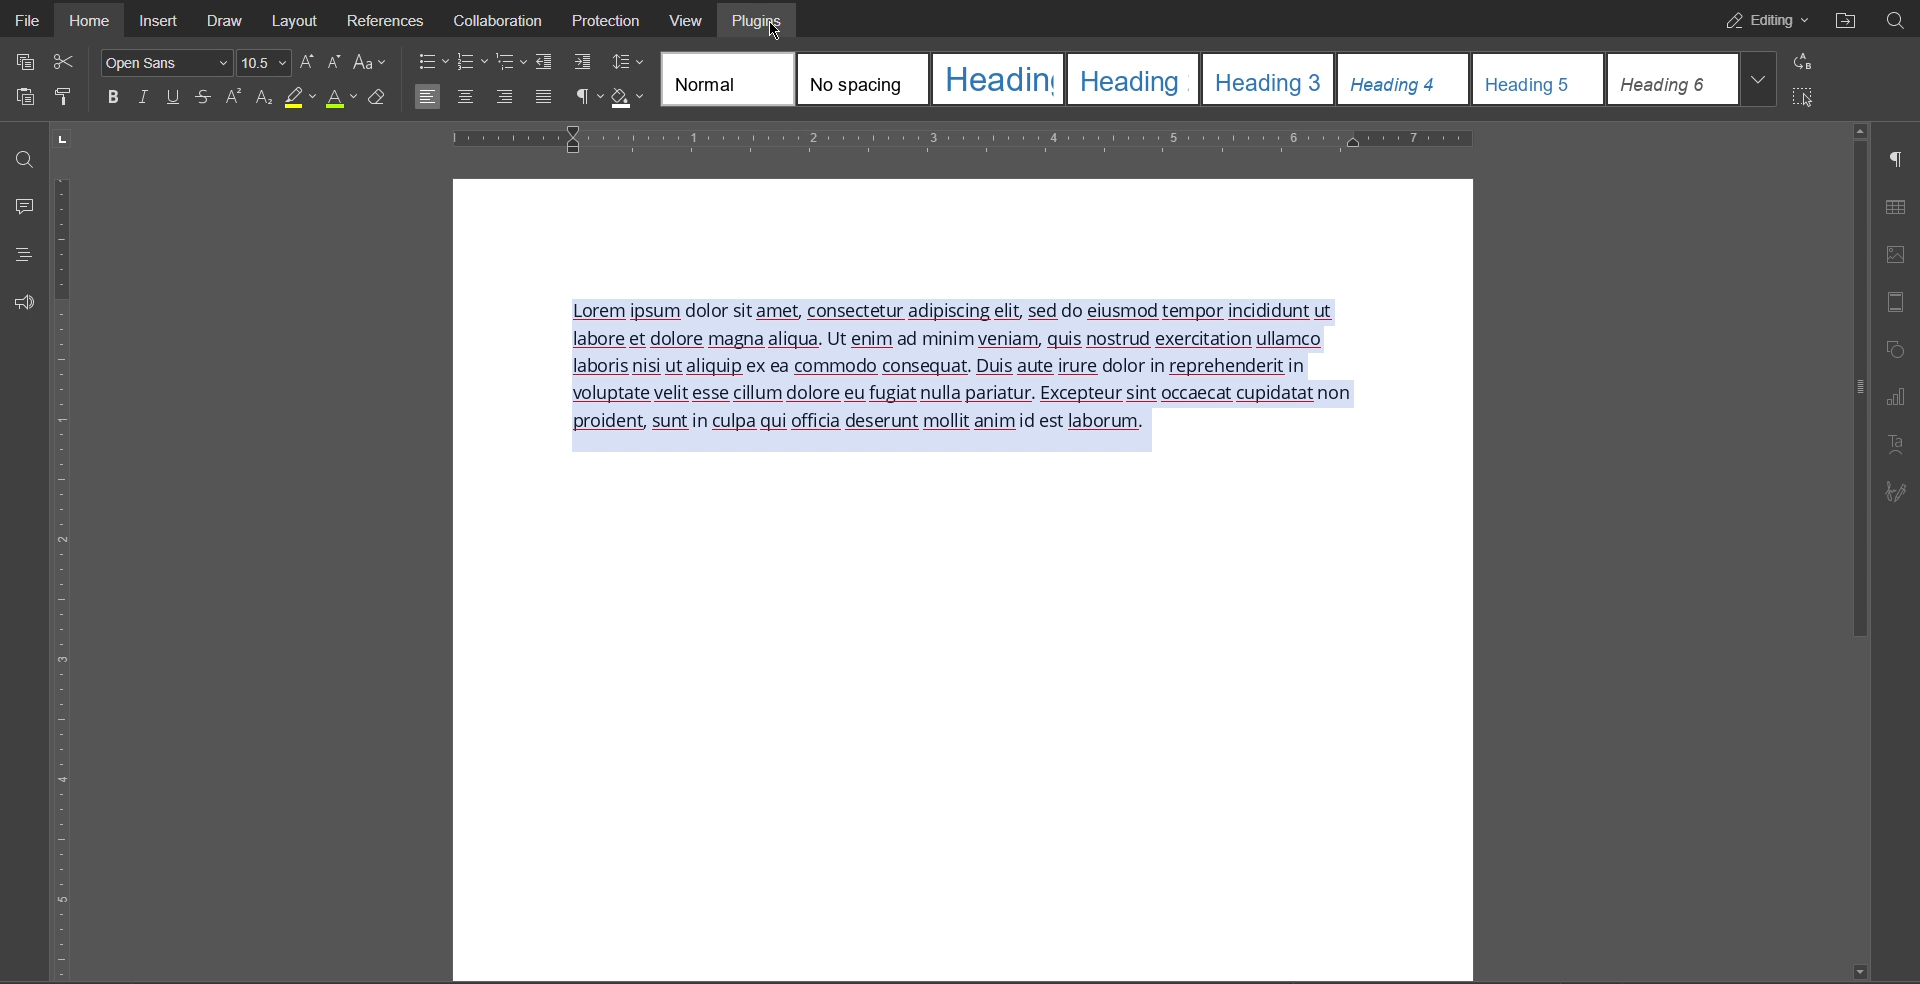 This screenshot has width=1920, height=984. I want to click on Selection, so click(1803, 94).